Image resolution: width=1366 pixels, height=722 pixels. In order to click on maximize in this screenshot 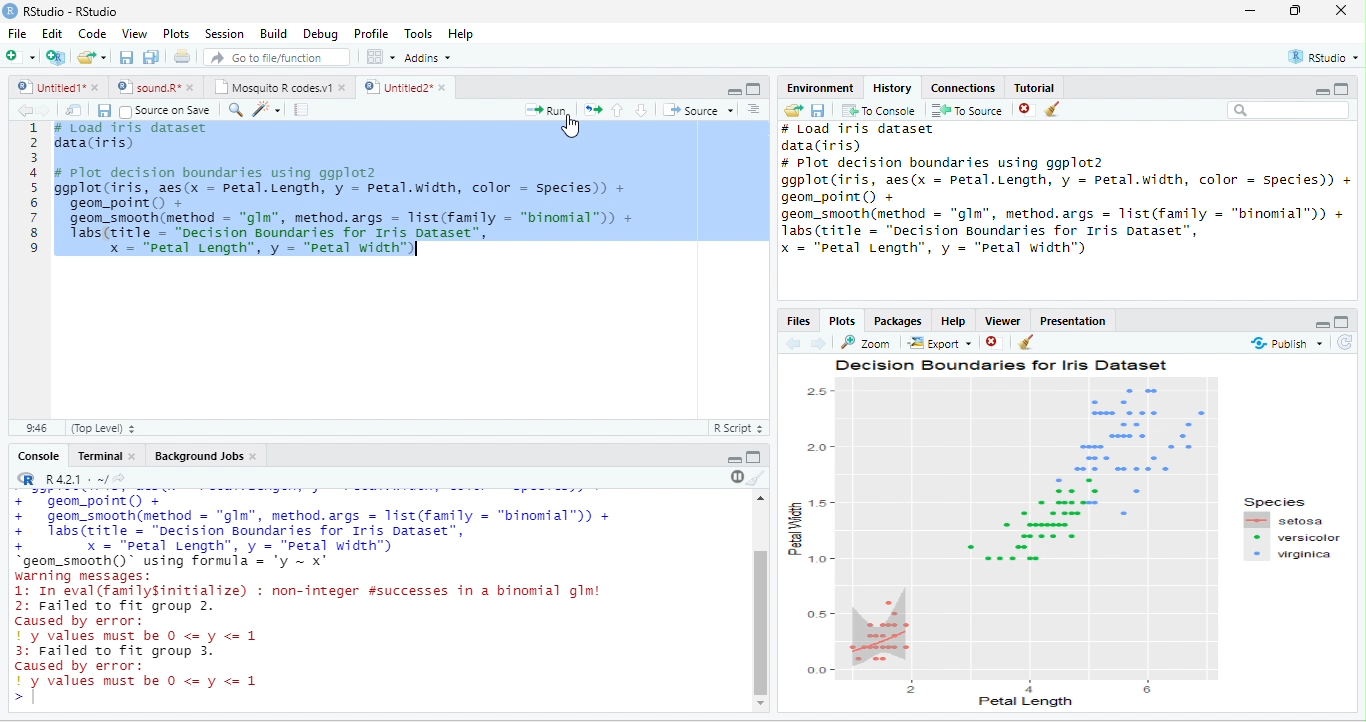, I will do `click(754, 89)`.